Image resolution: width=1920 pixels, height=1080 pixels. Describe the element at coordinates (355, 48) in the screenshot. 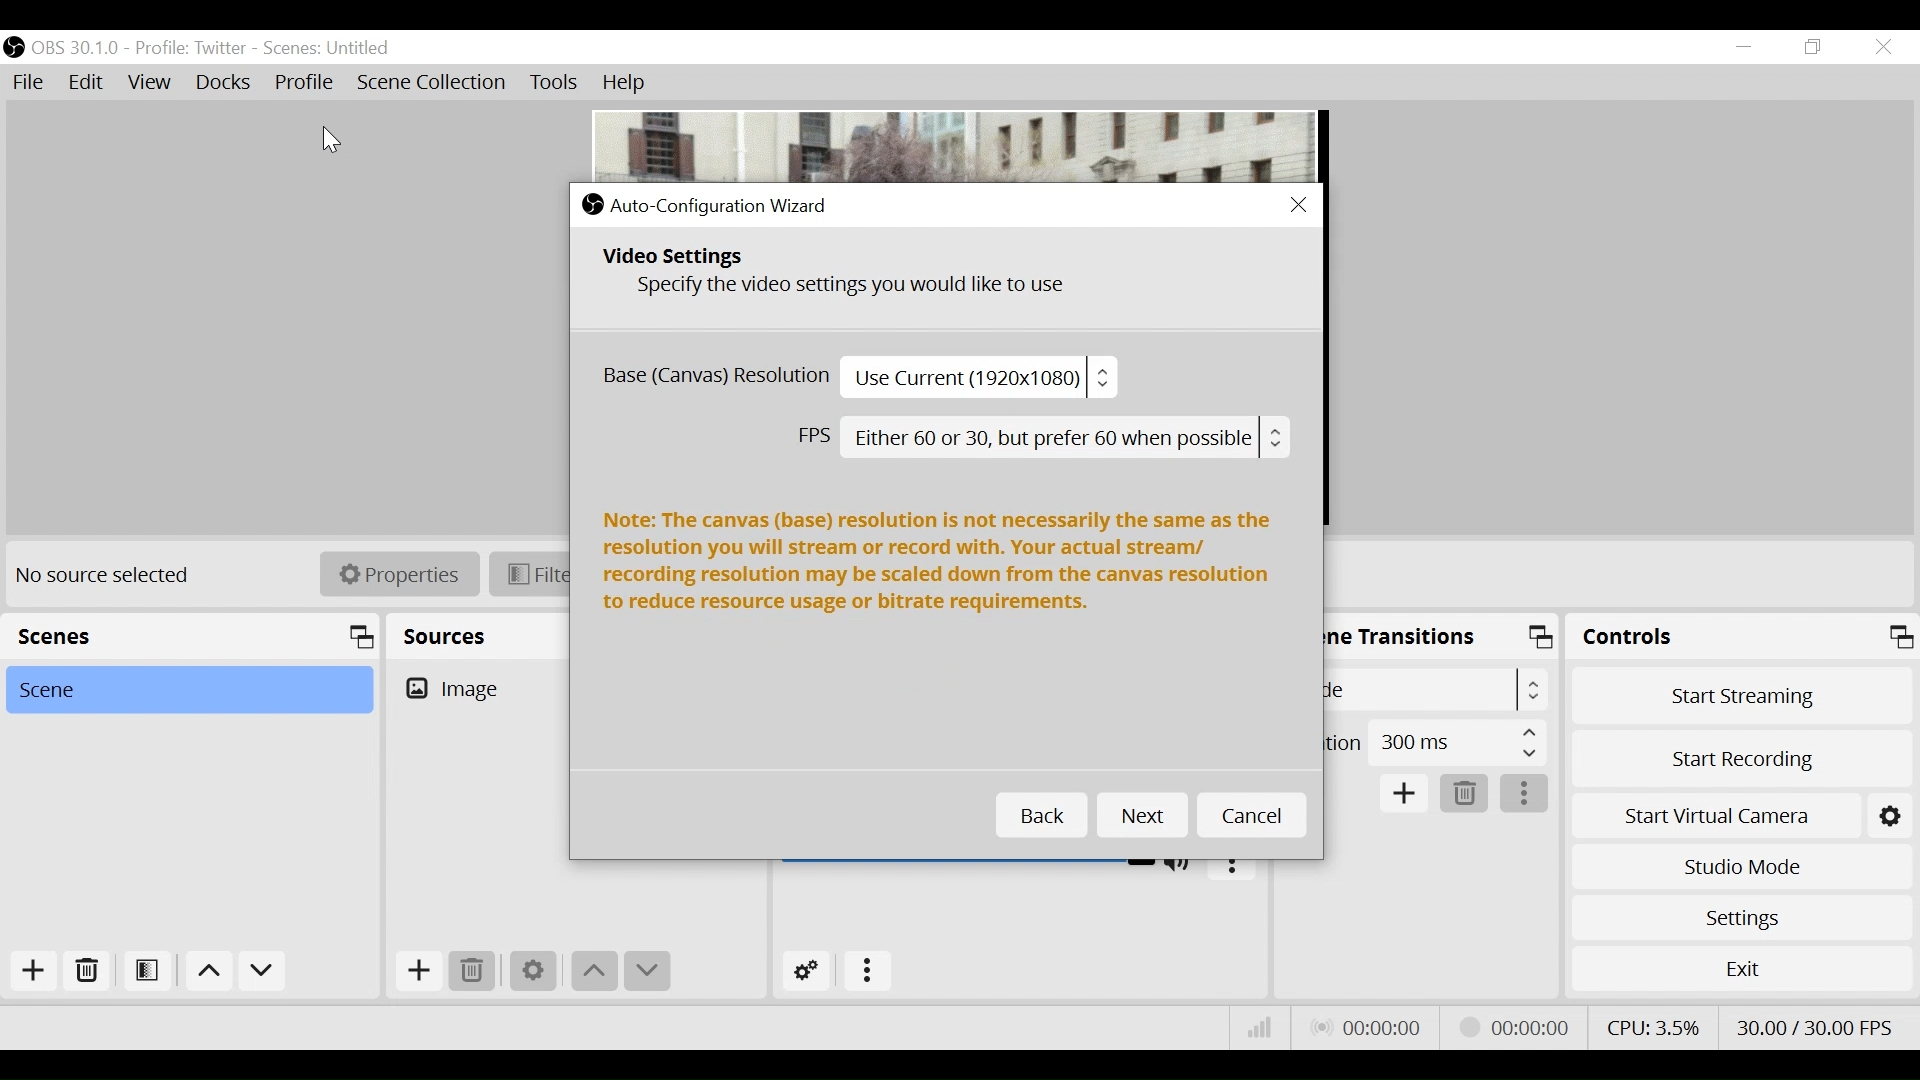

I see `Scenes Name` at that location.